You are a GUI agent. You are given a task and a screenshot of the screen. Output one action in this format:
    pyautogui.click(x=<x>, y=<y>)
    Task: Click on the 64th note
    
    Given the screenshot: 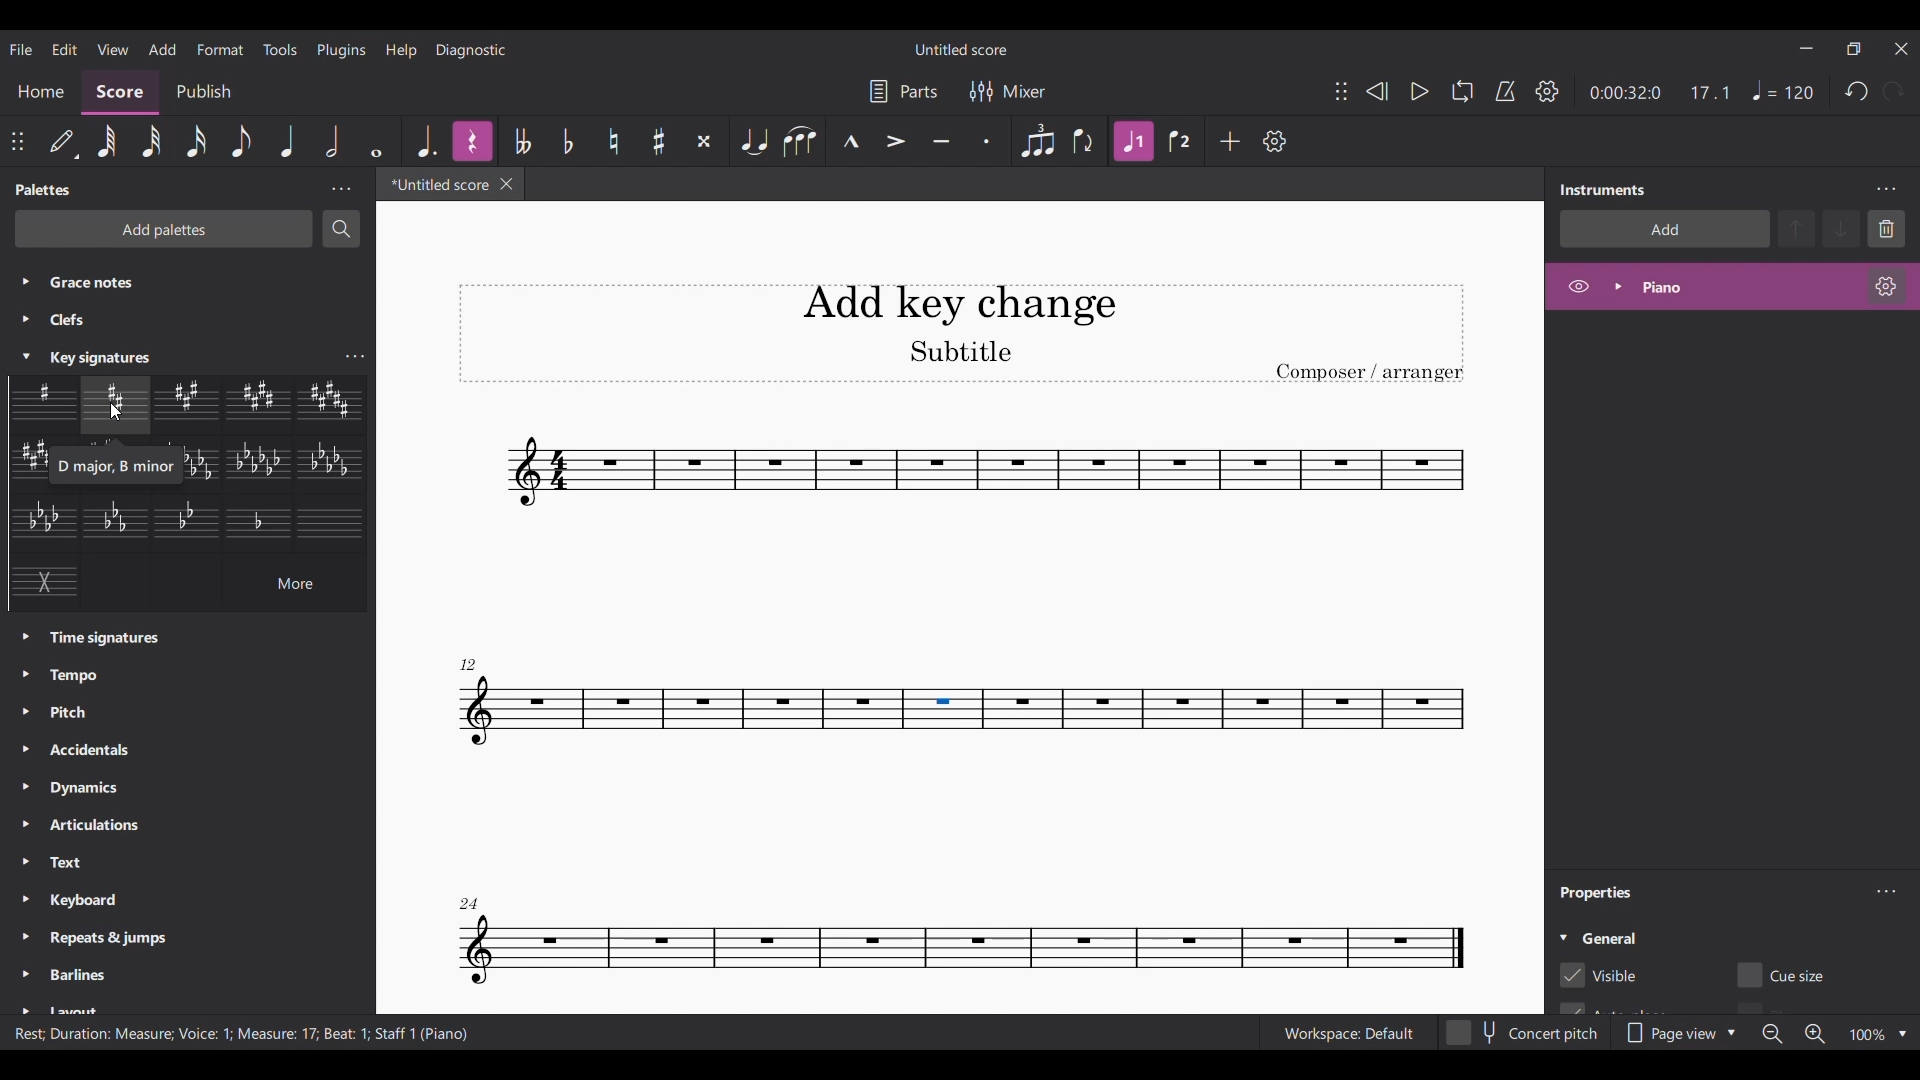 What is the action you would take?
    pyautogui.click(x=107, y=141)
    